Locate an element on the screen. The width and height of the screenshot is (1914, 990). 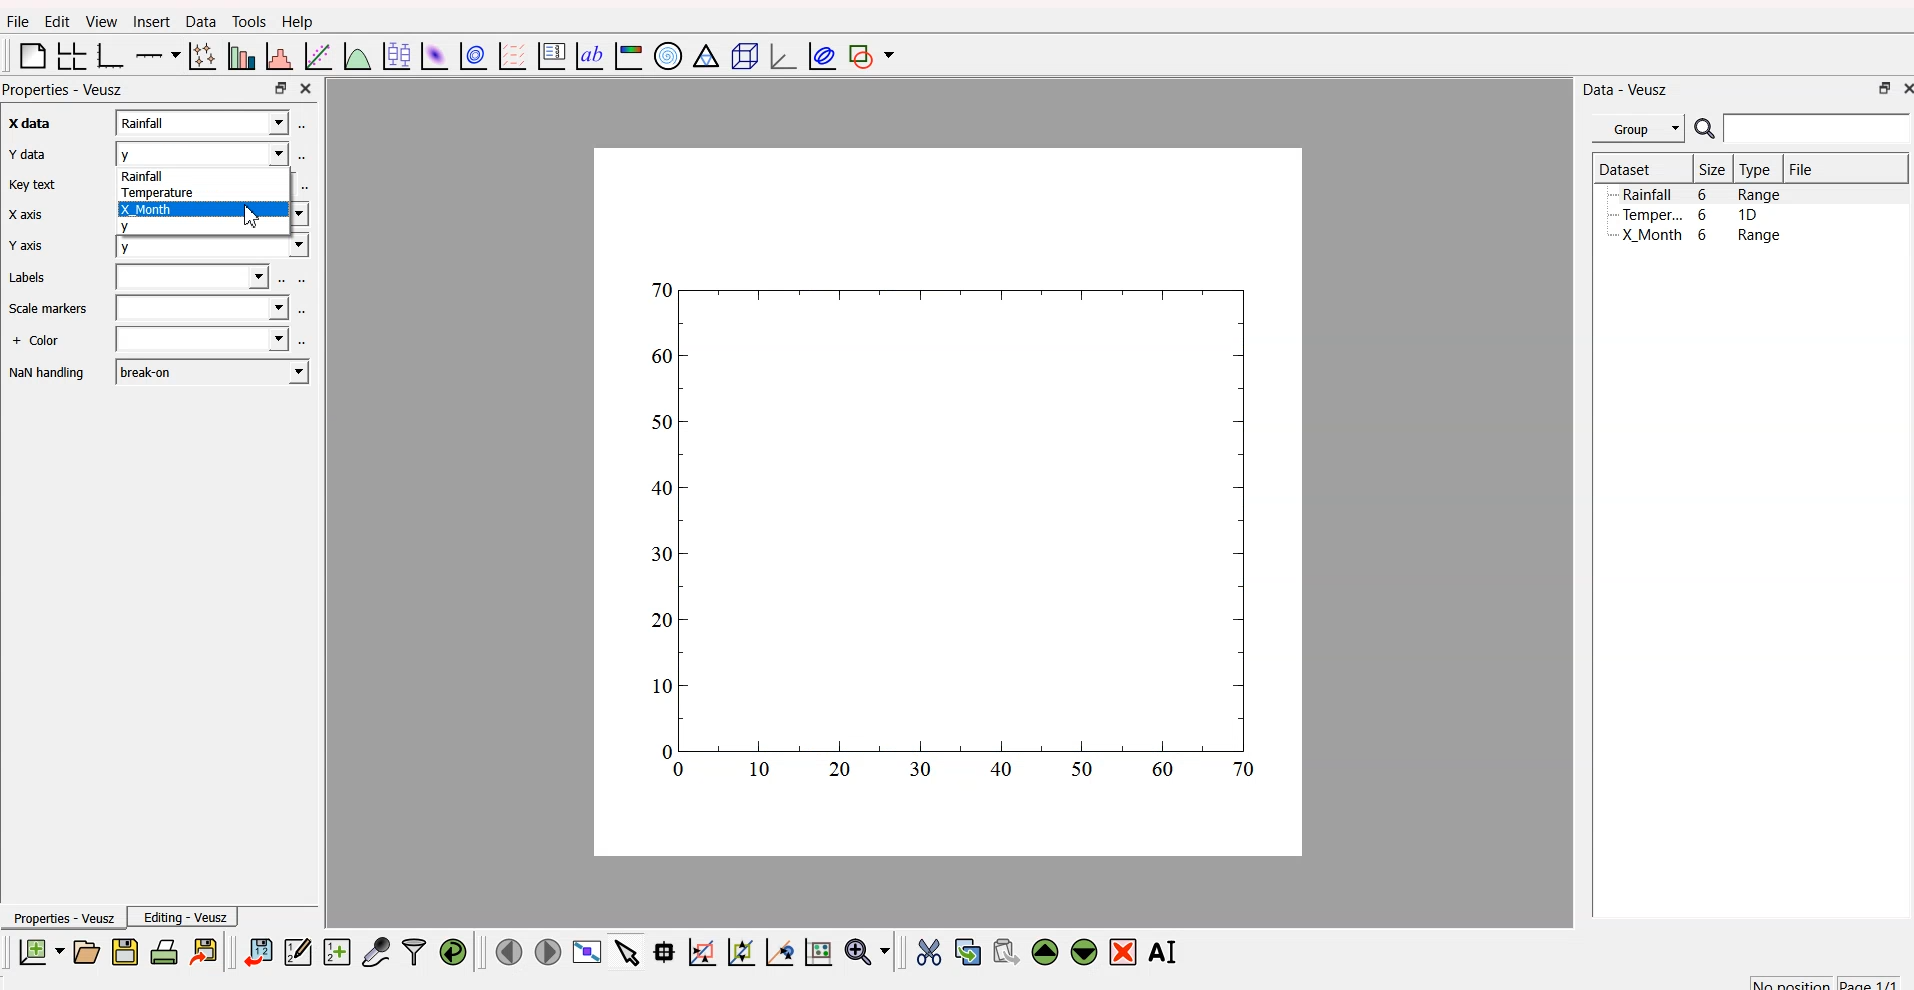
add shape to plot is located at coordinates (875, 57).